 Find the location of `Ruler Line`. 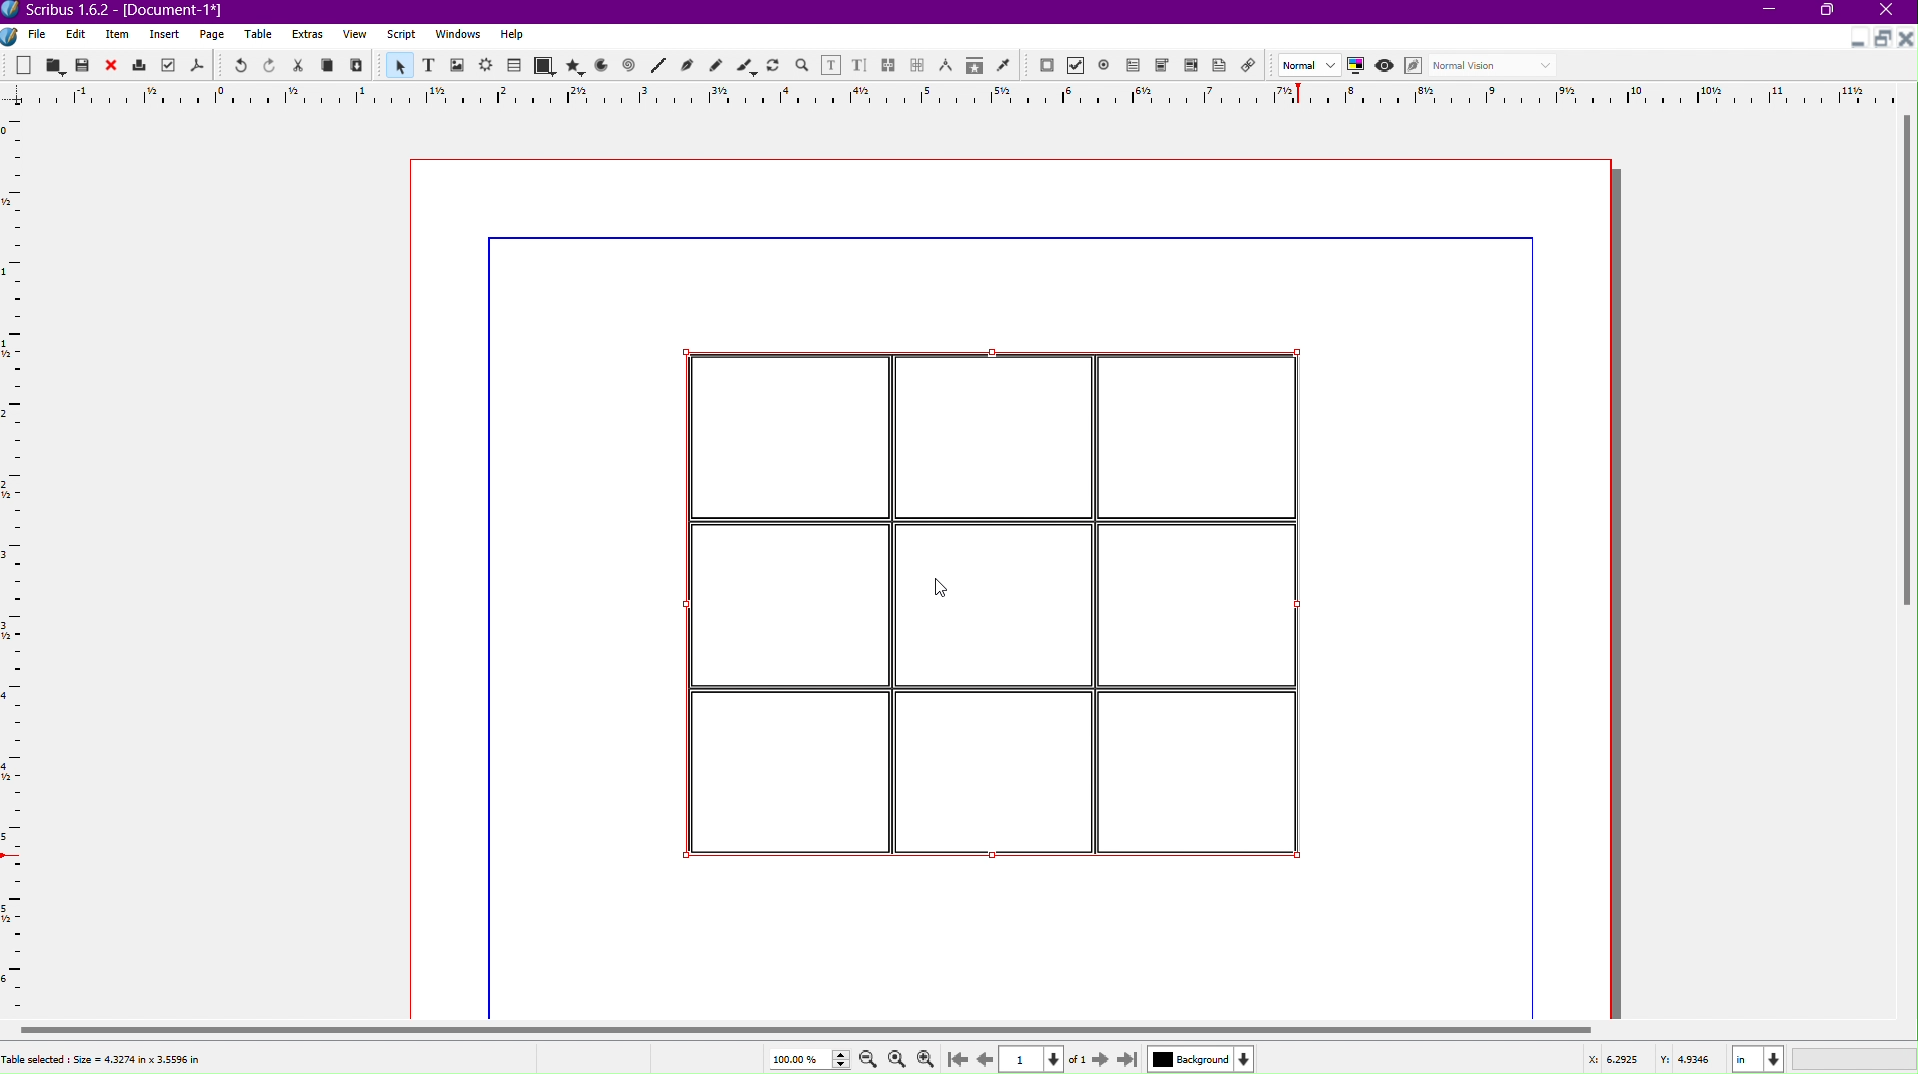

Ruler Line is located at coordinates (959, 94).